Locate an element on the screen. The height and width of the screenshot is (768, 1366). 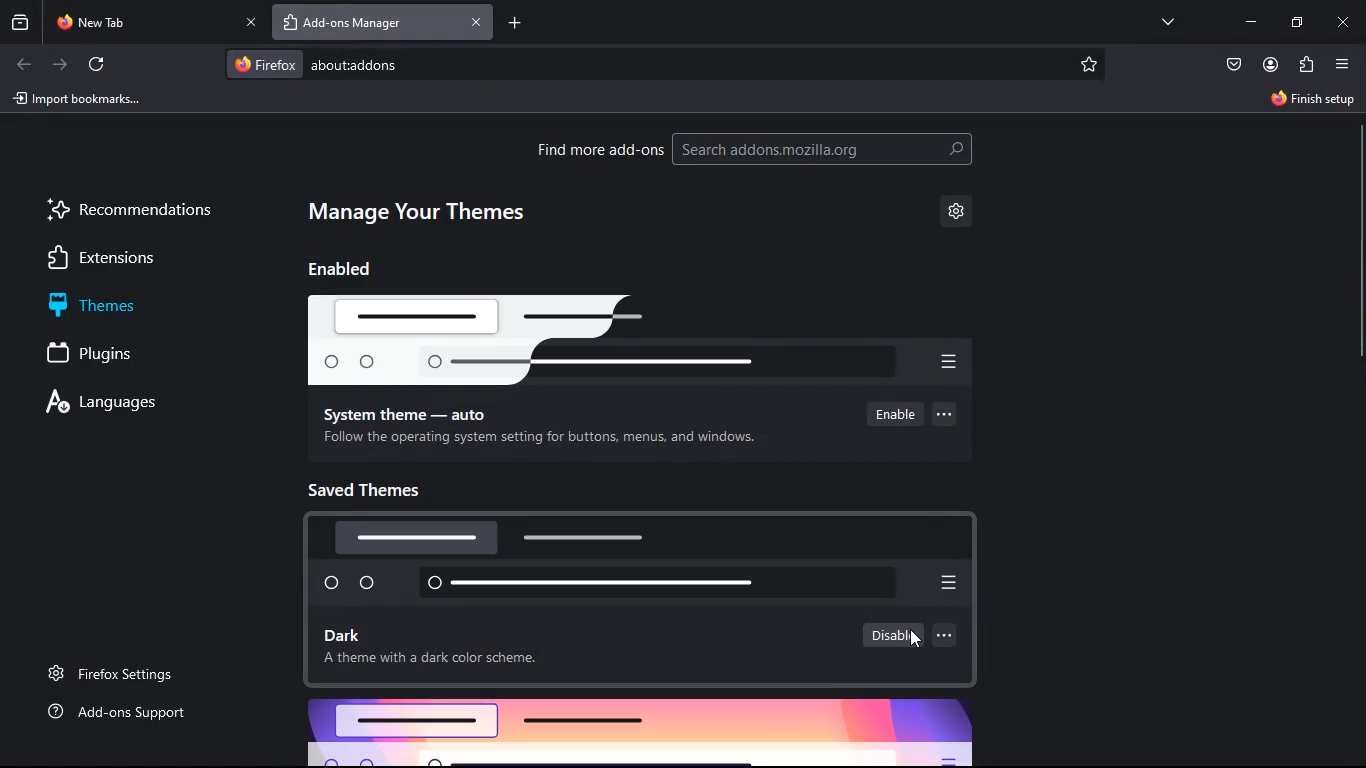
message is located at coordinates (538, 440).